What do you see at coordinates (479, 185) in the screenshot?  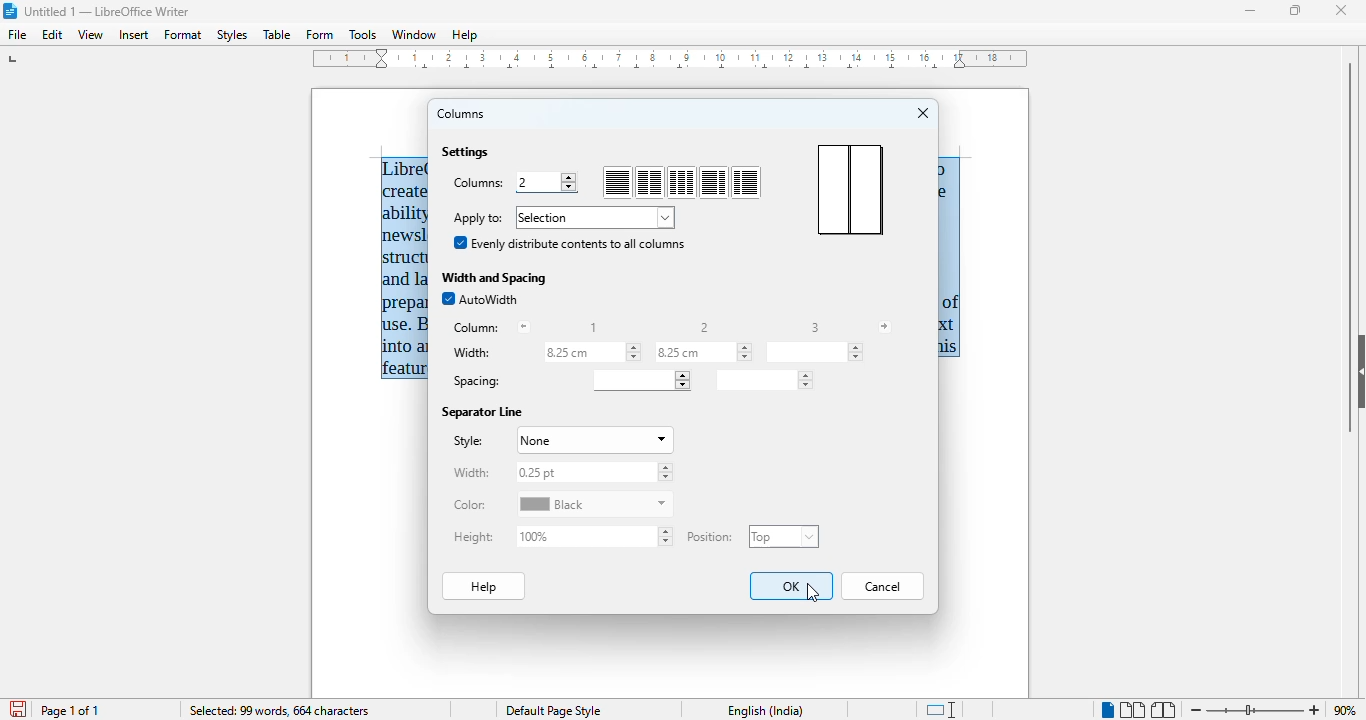 I see `columns: ` at bounding box center [479, 185].